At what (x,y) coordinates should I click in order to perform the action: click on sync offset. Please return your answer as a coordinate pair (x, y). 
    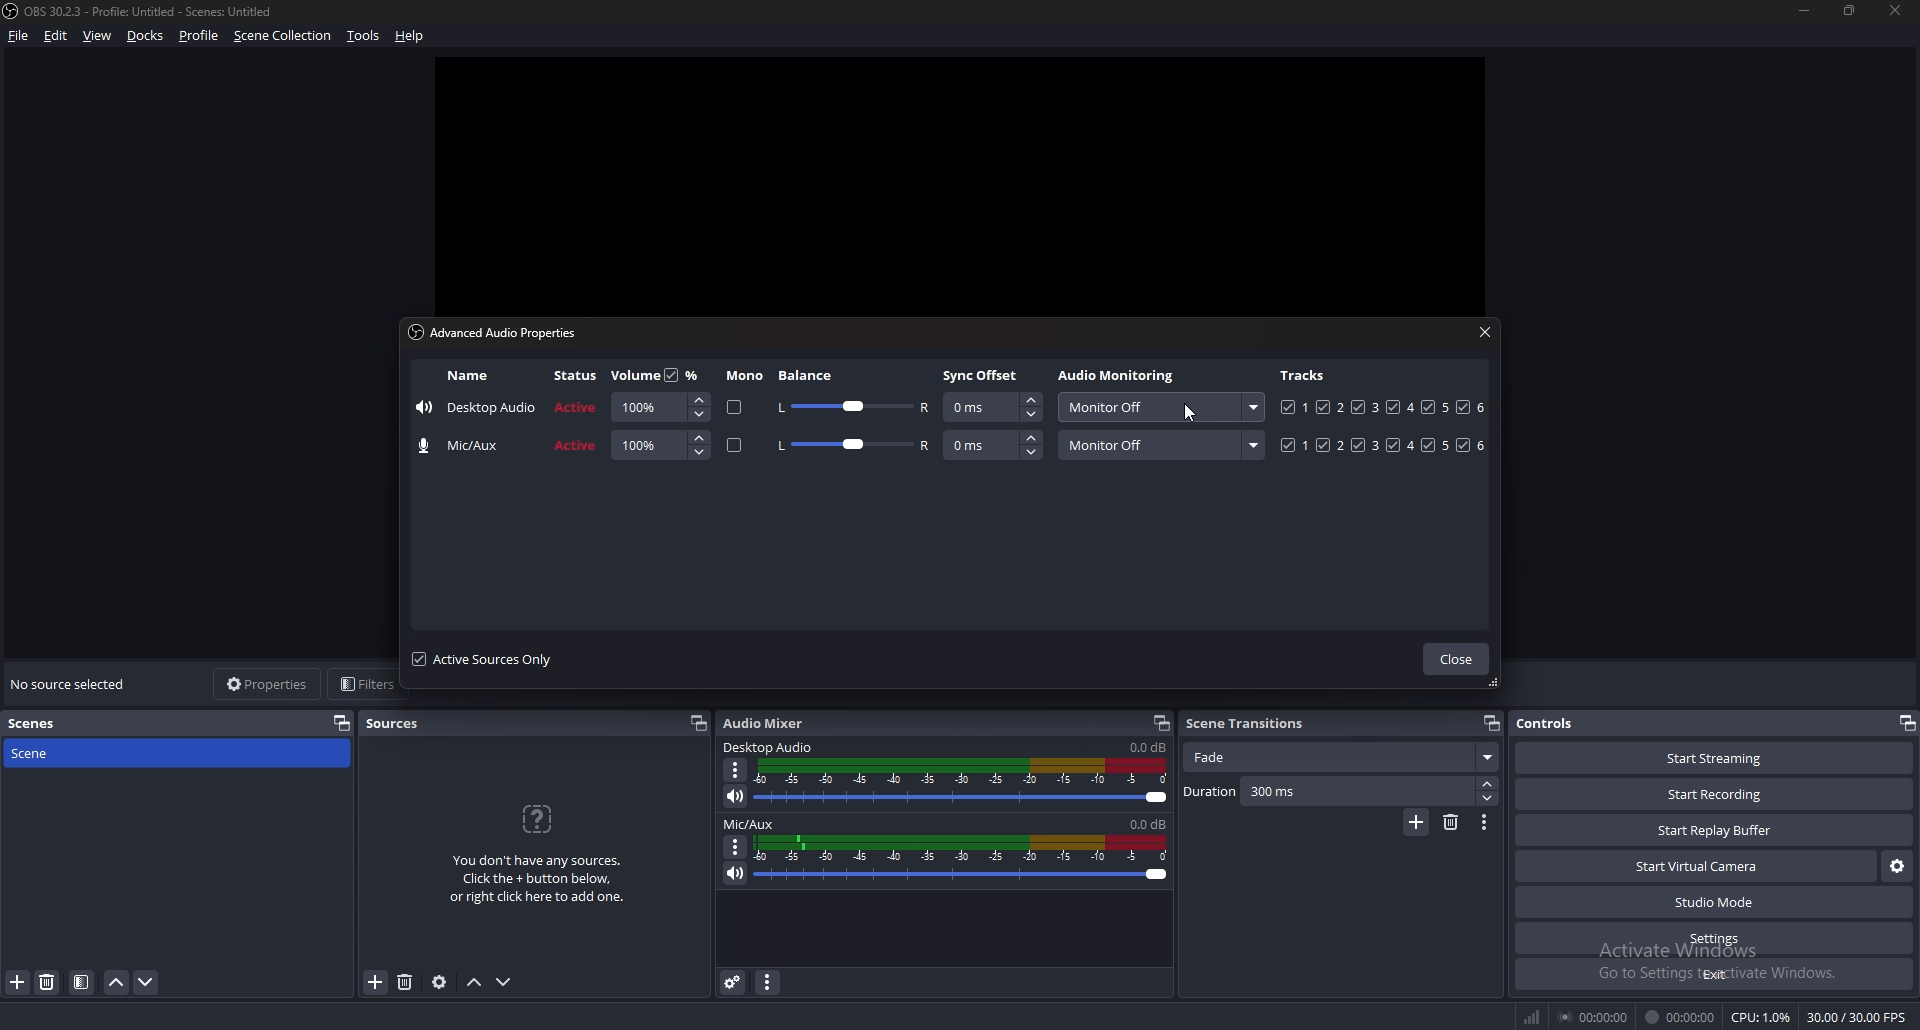
    Looking at the image, I should click on (981, 375).